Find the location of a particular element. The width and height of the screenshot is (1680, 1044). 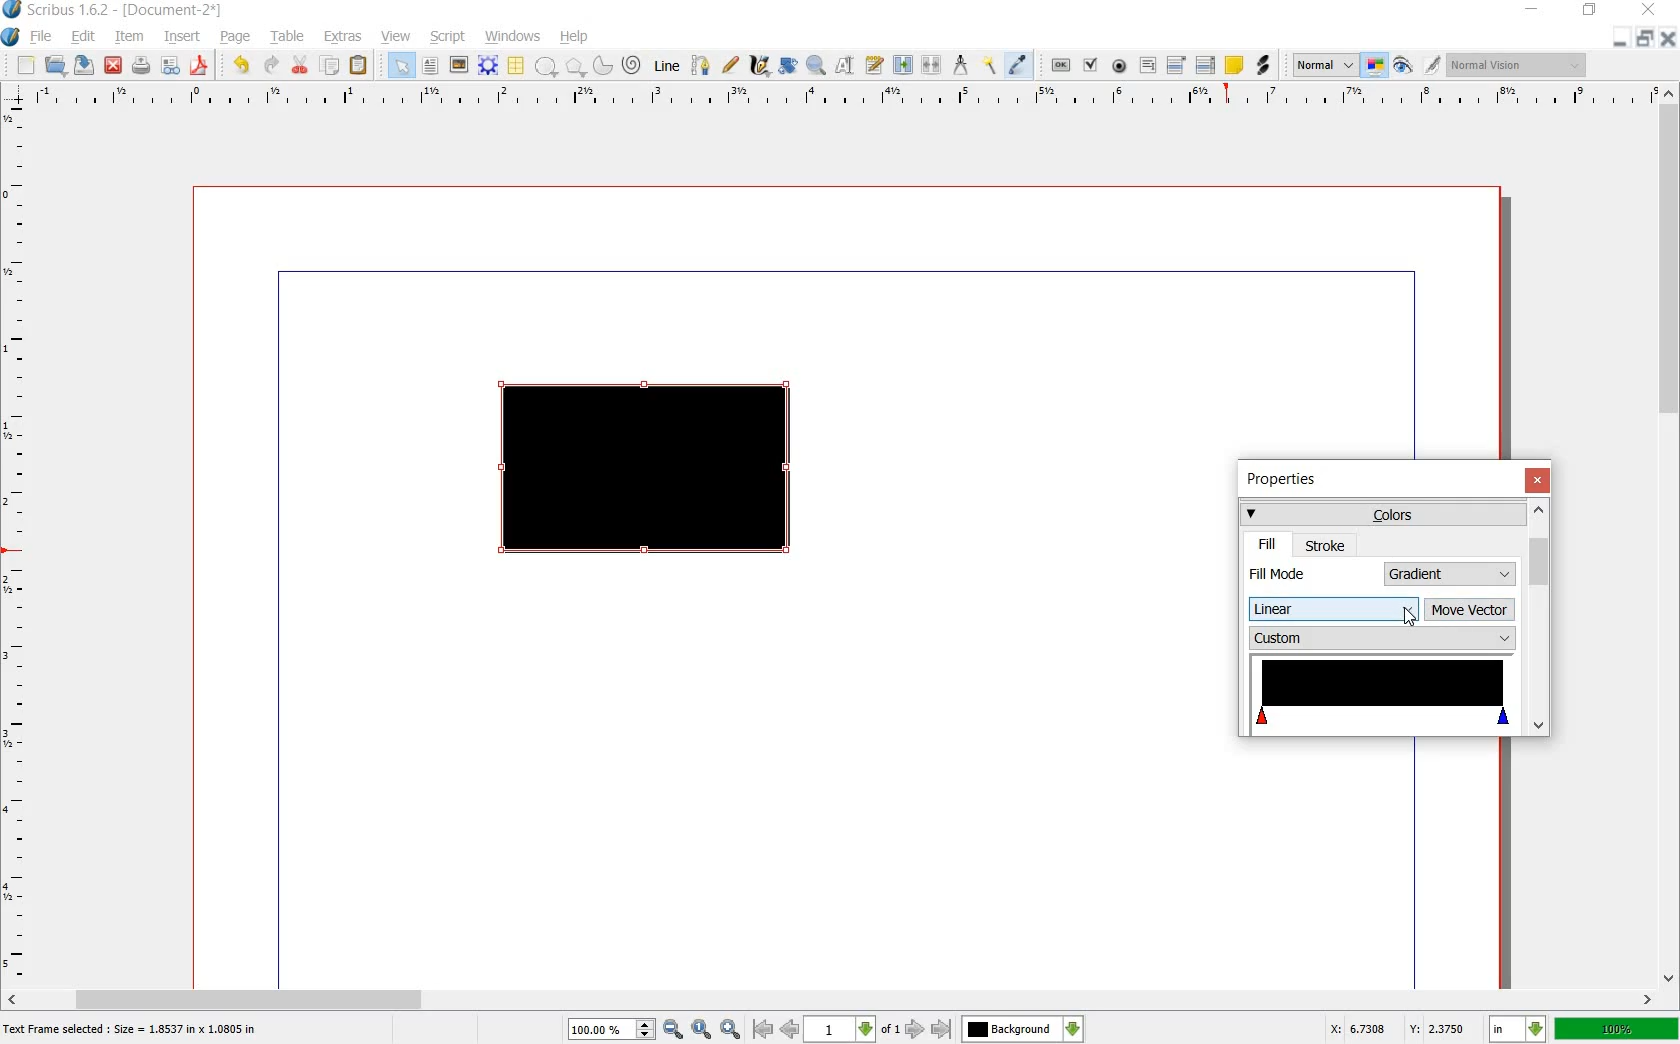

item is located at coordinates (128, 39).